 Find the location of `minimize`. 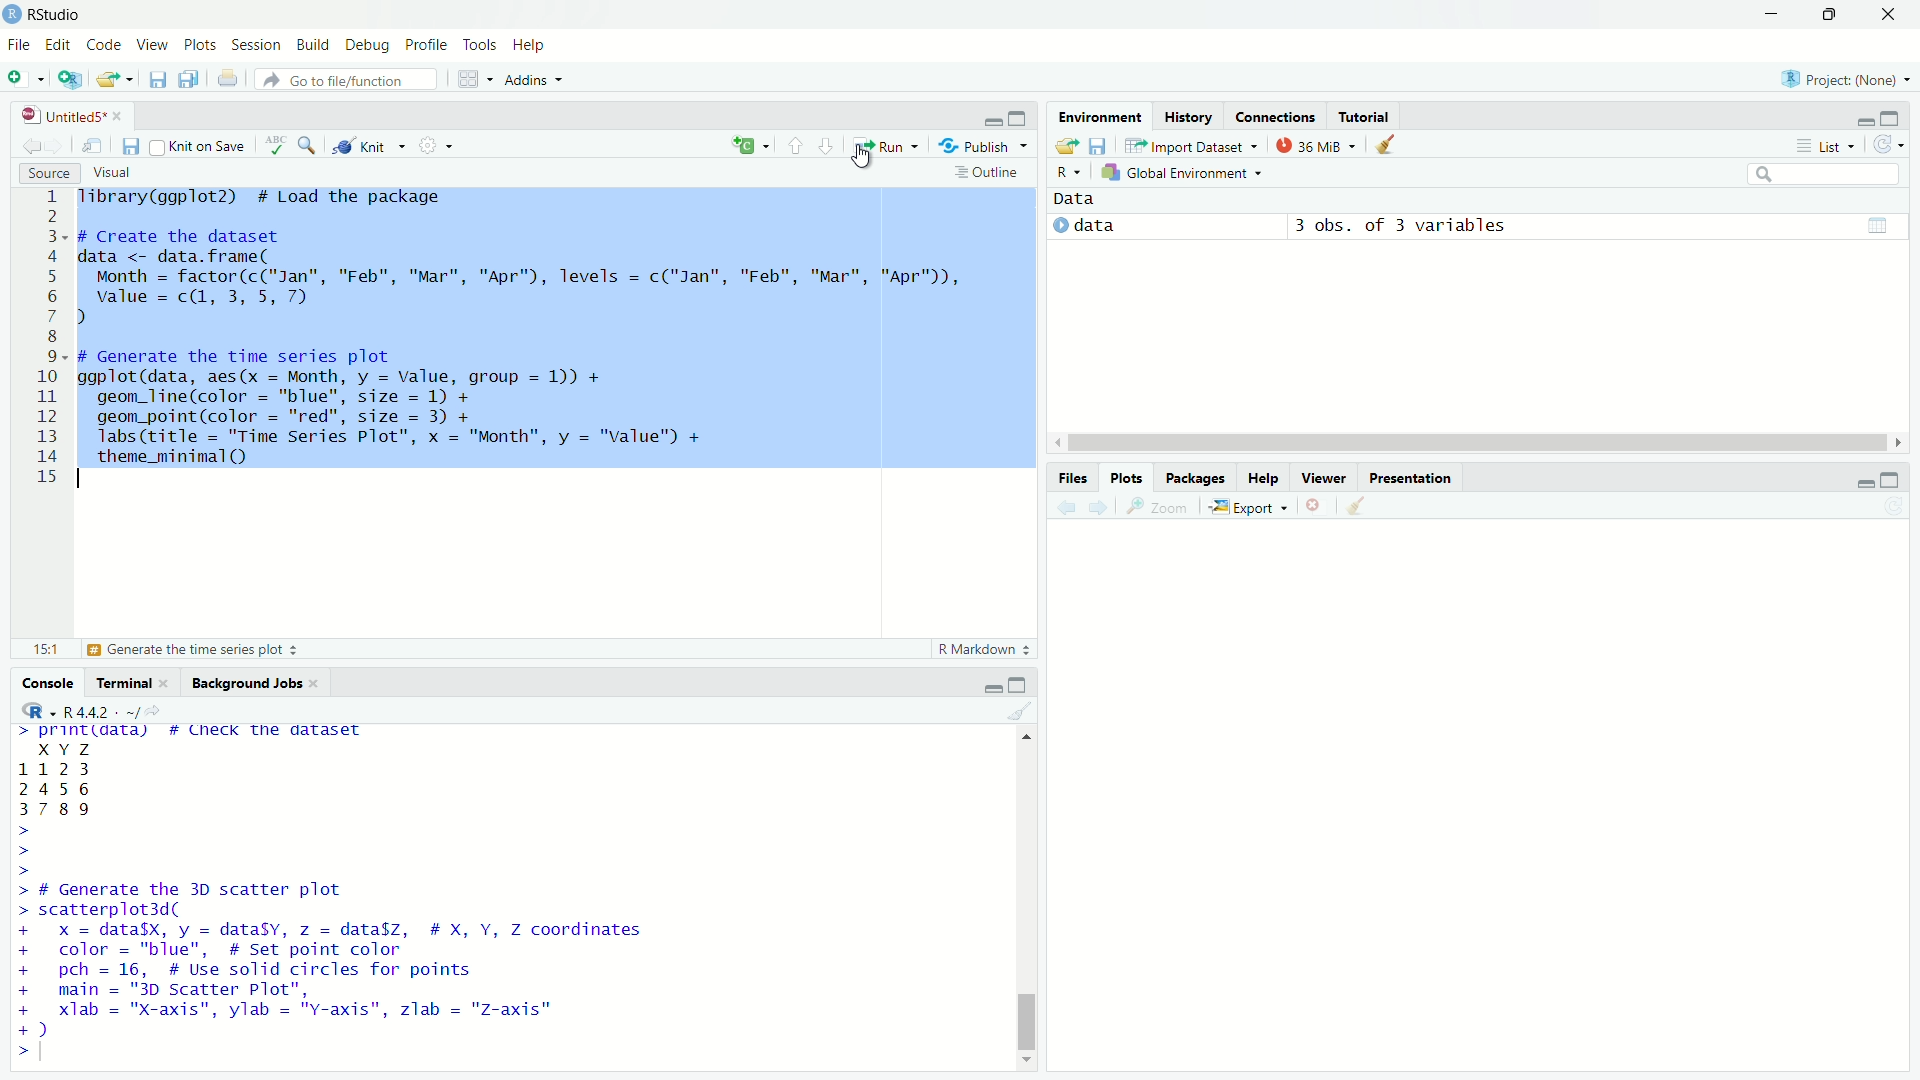

minimize is located at coordinates (1863, 118).